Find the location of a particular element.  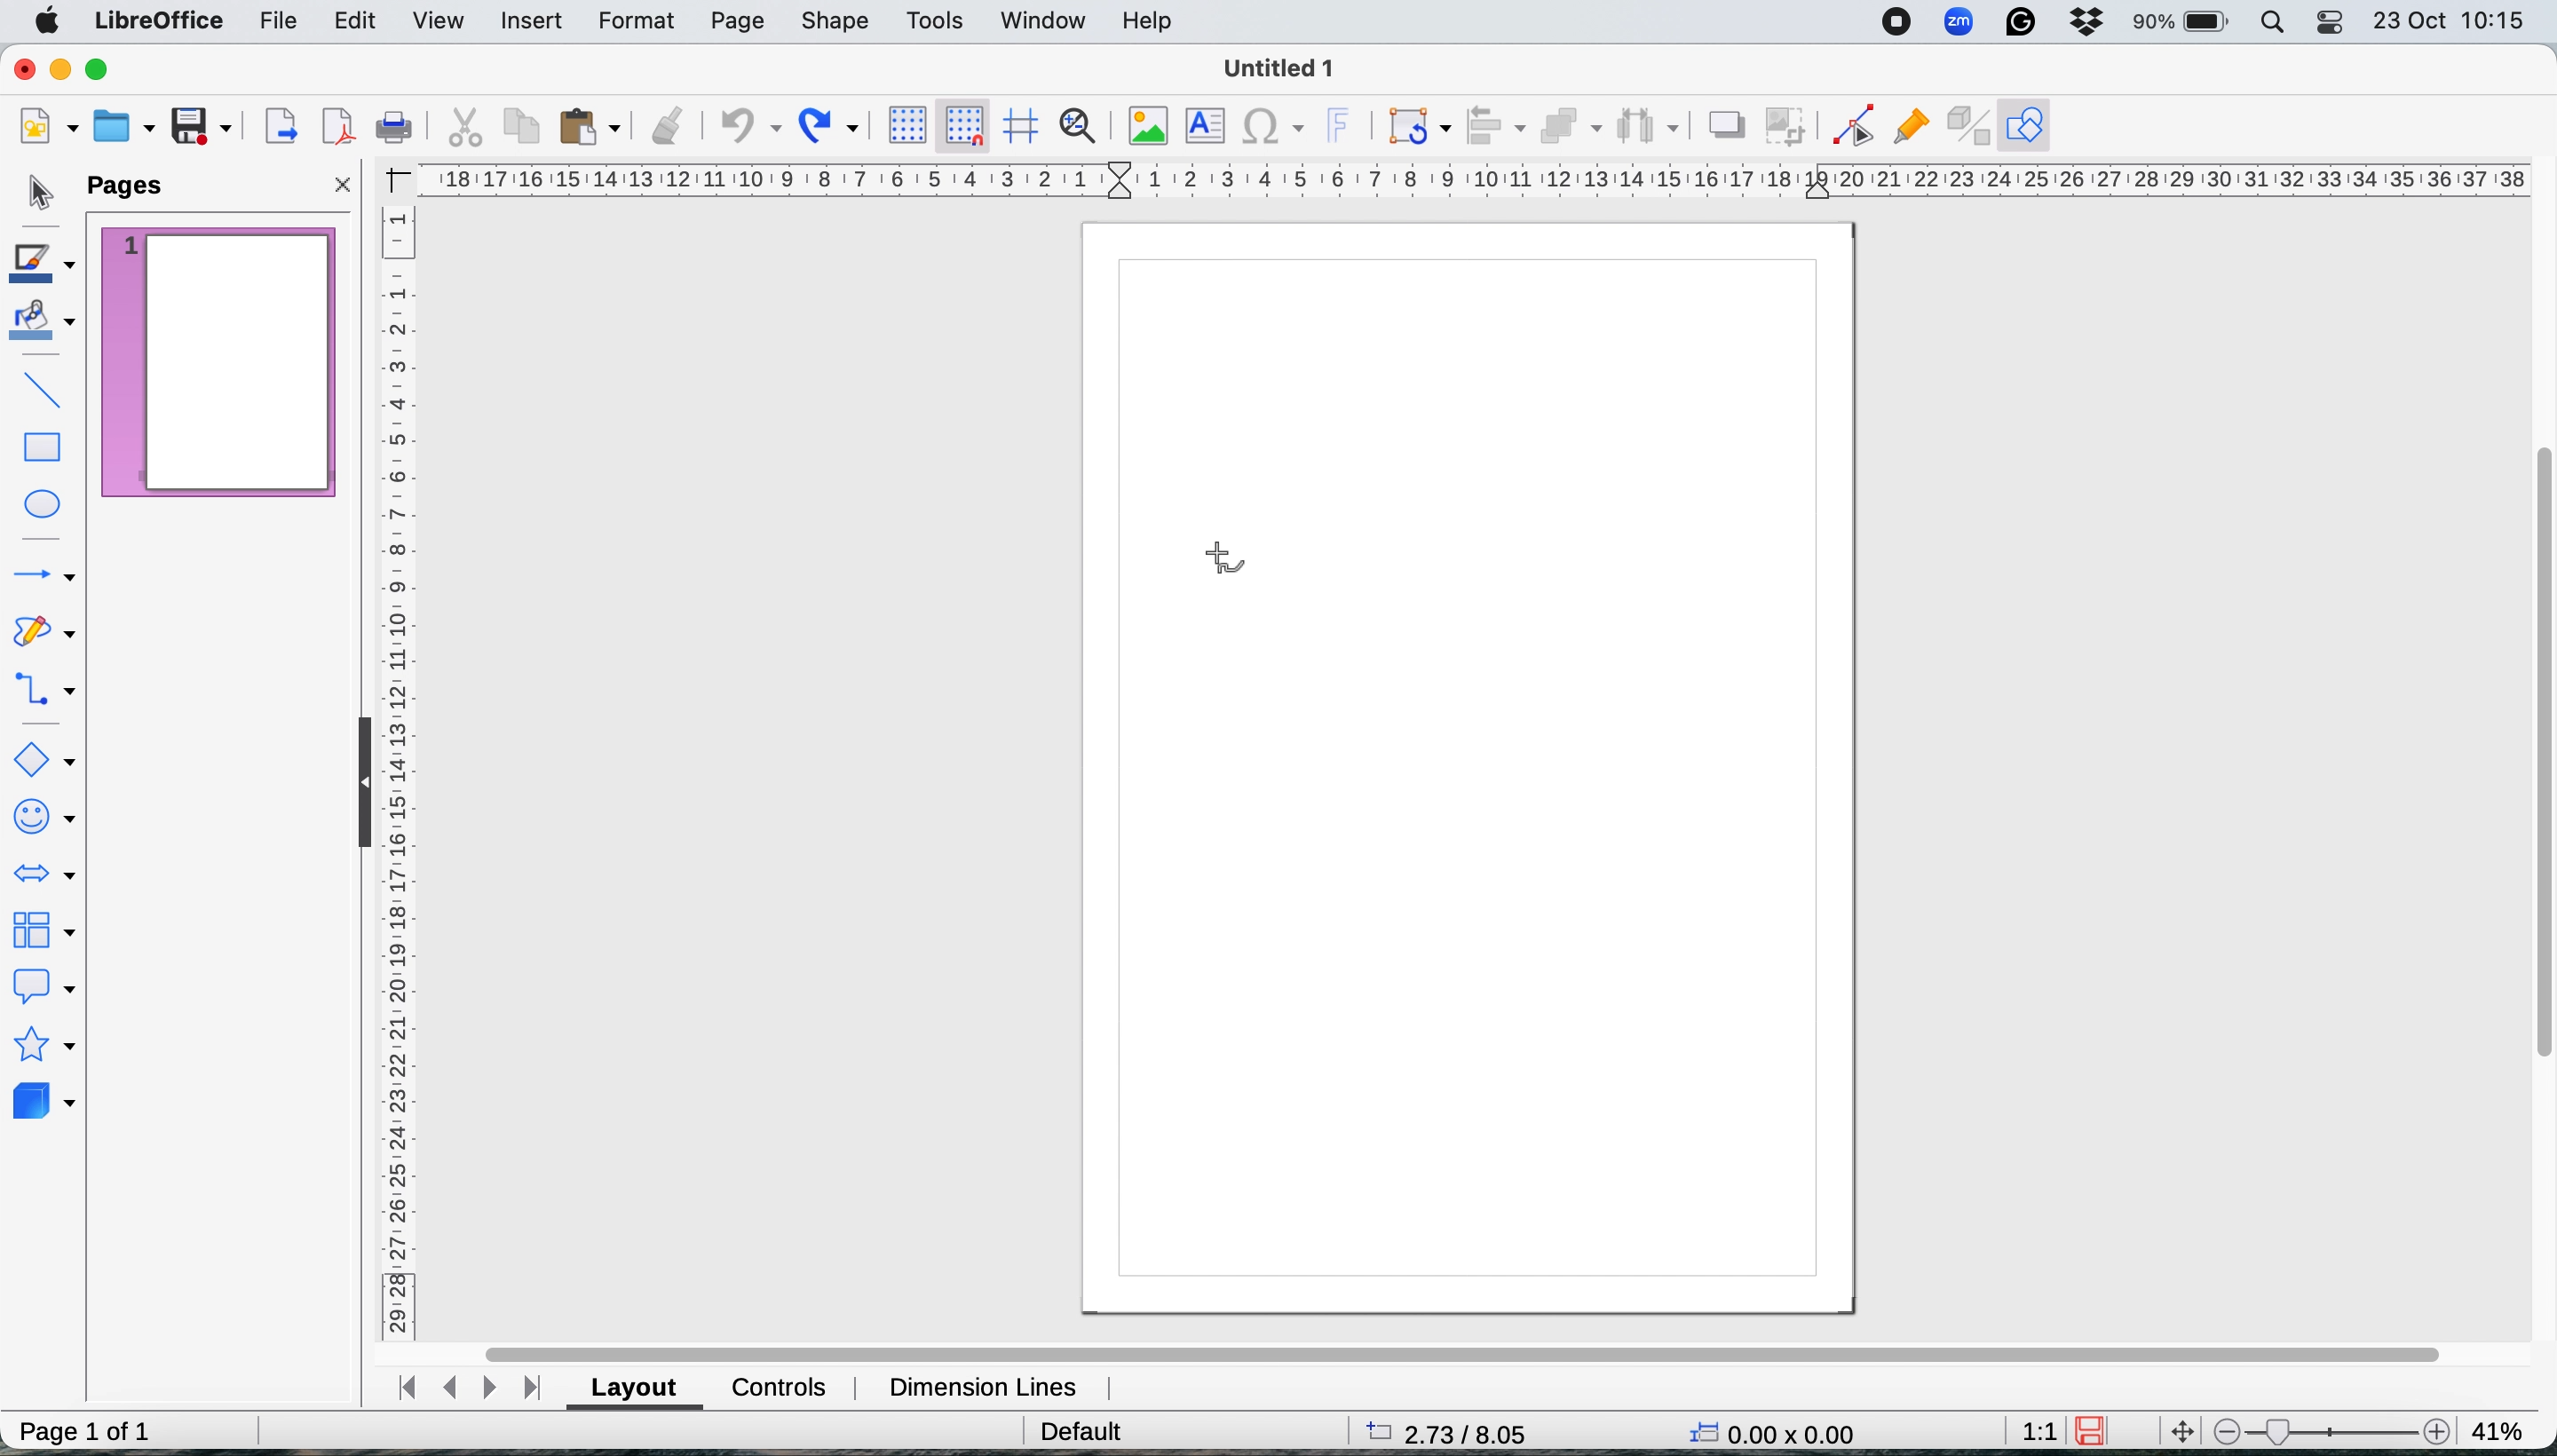

pages is located at coordinates (136, 186).